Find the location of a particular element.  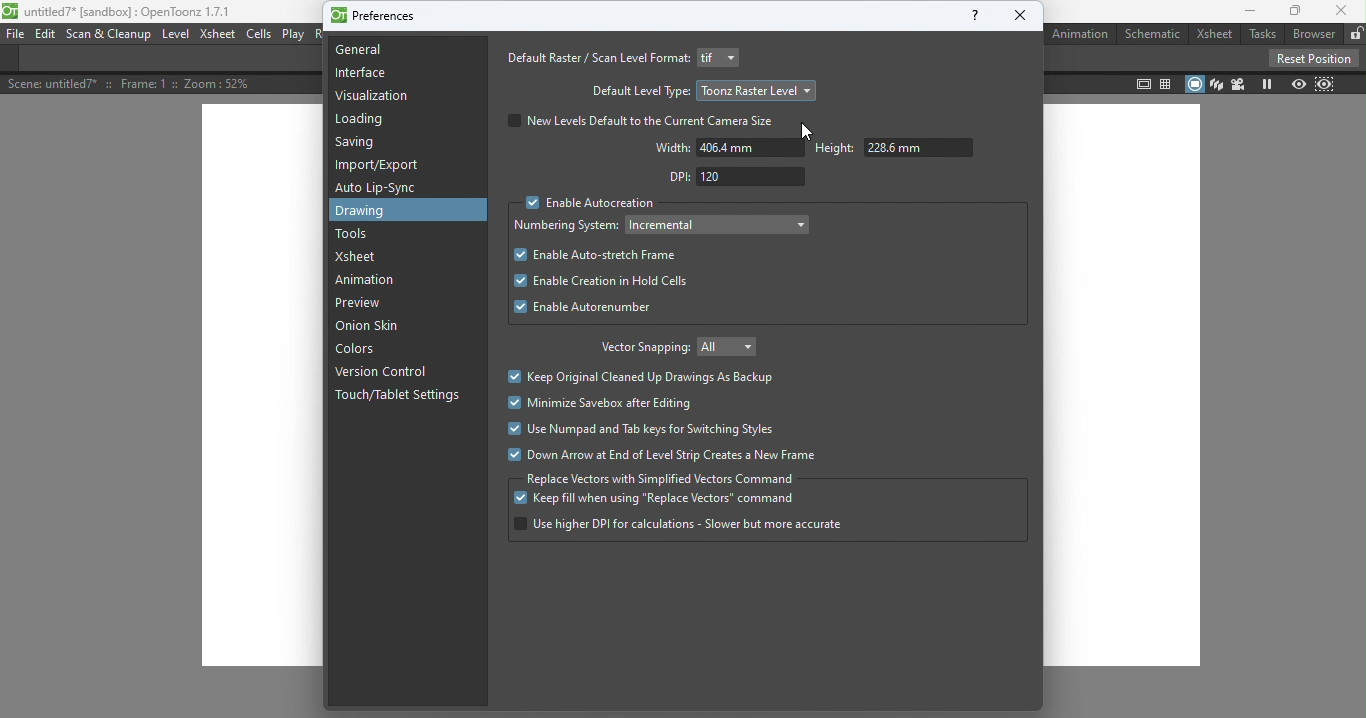

Enable create in hold cells is located at coordinates (620, 280).